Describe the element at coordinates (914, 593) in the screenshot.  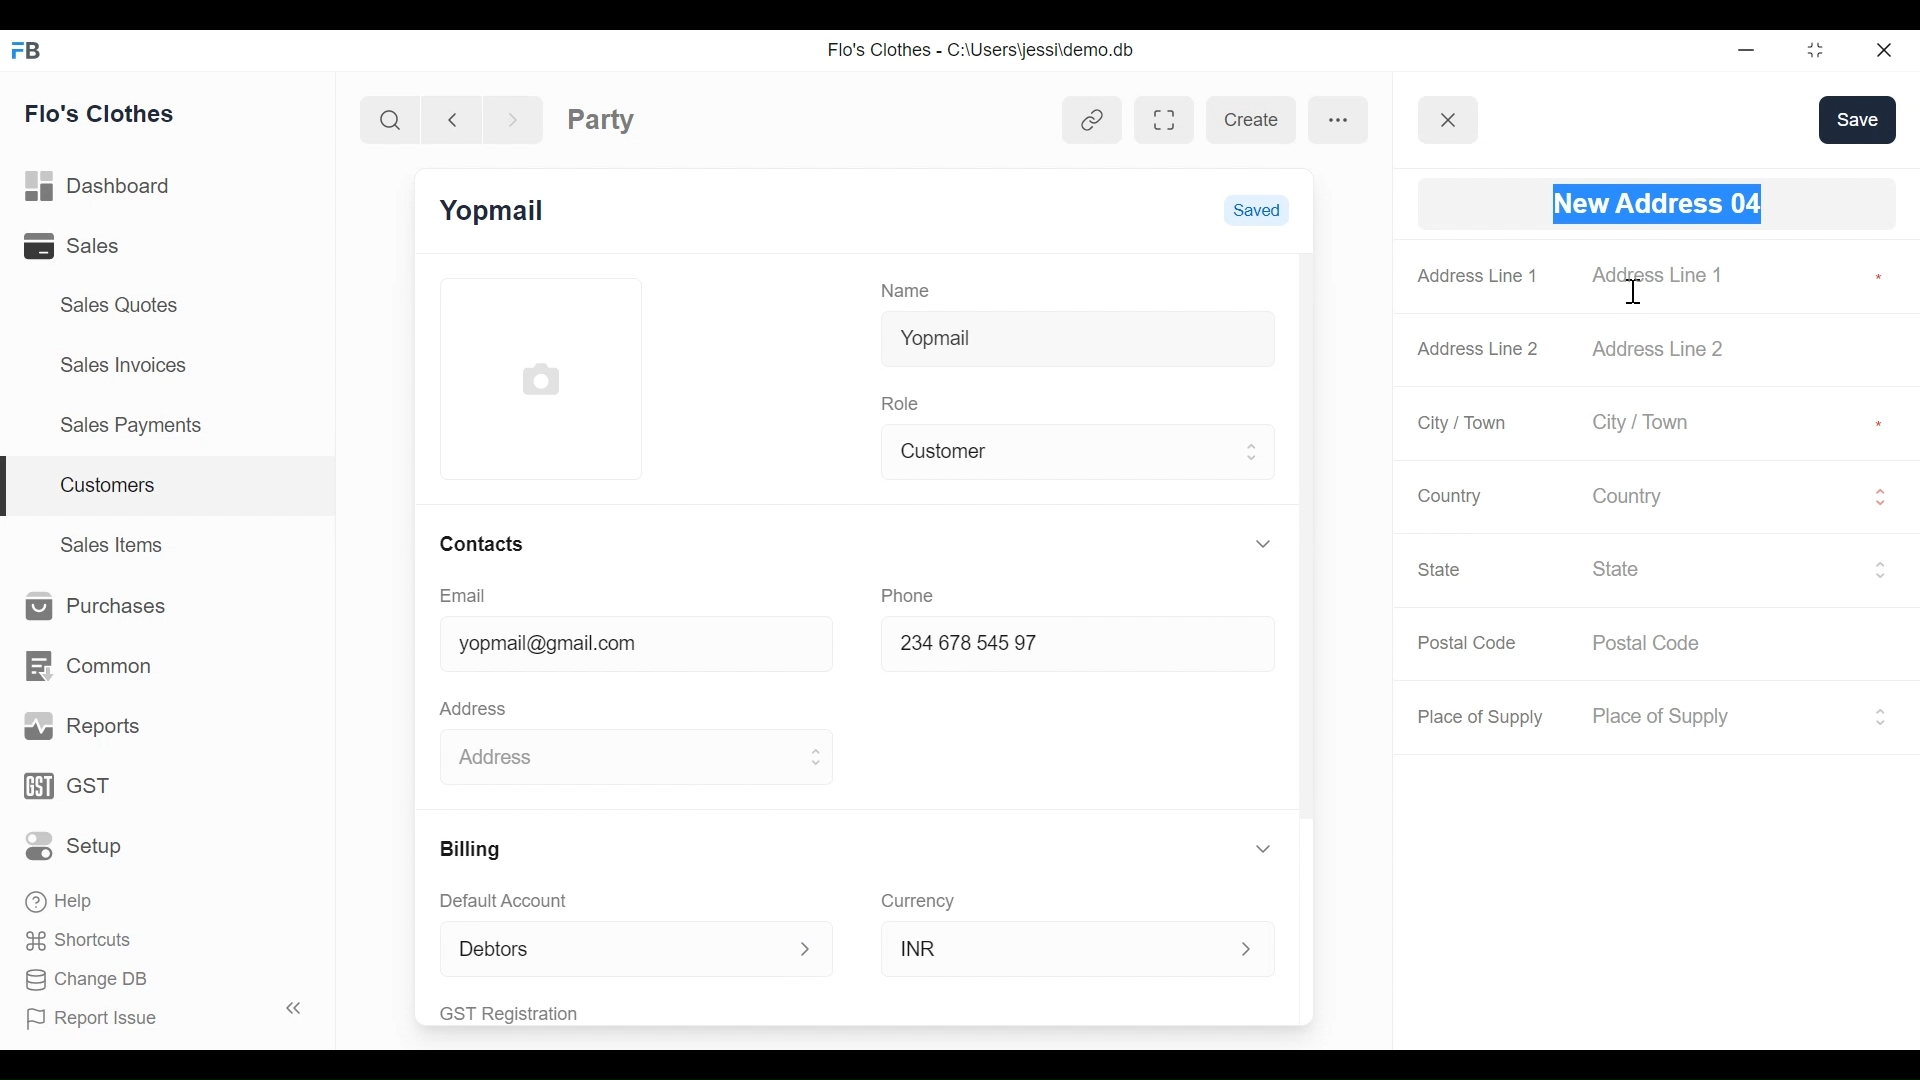
I see `Phone` at that location.